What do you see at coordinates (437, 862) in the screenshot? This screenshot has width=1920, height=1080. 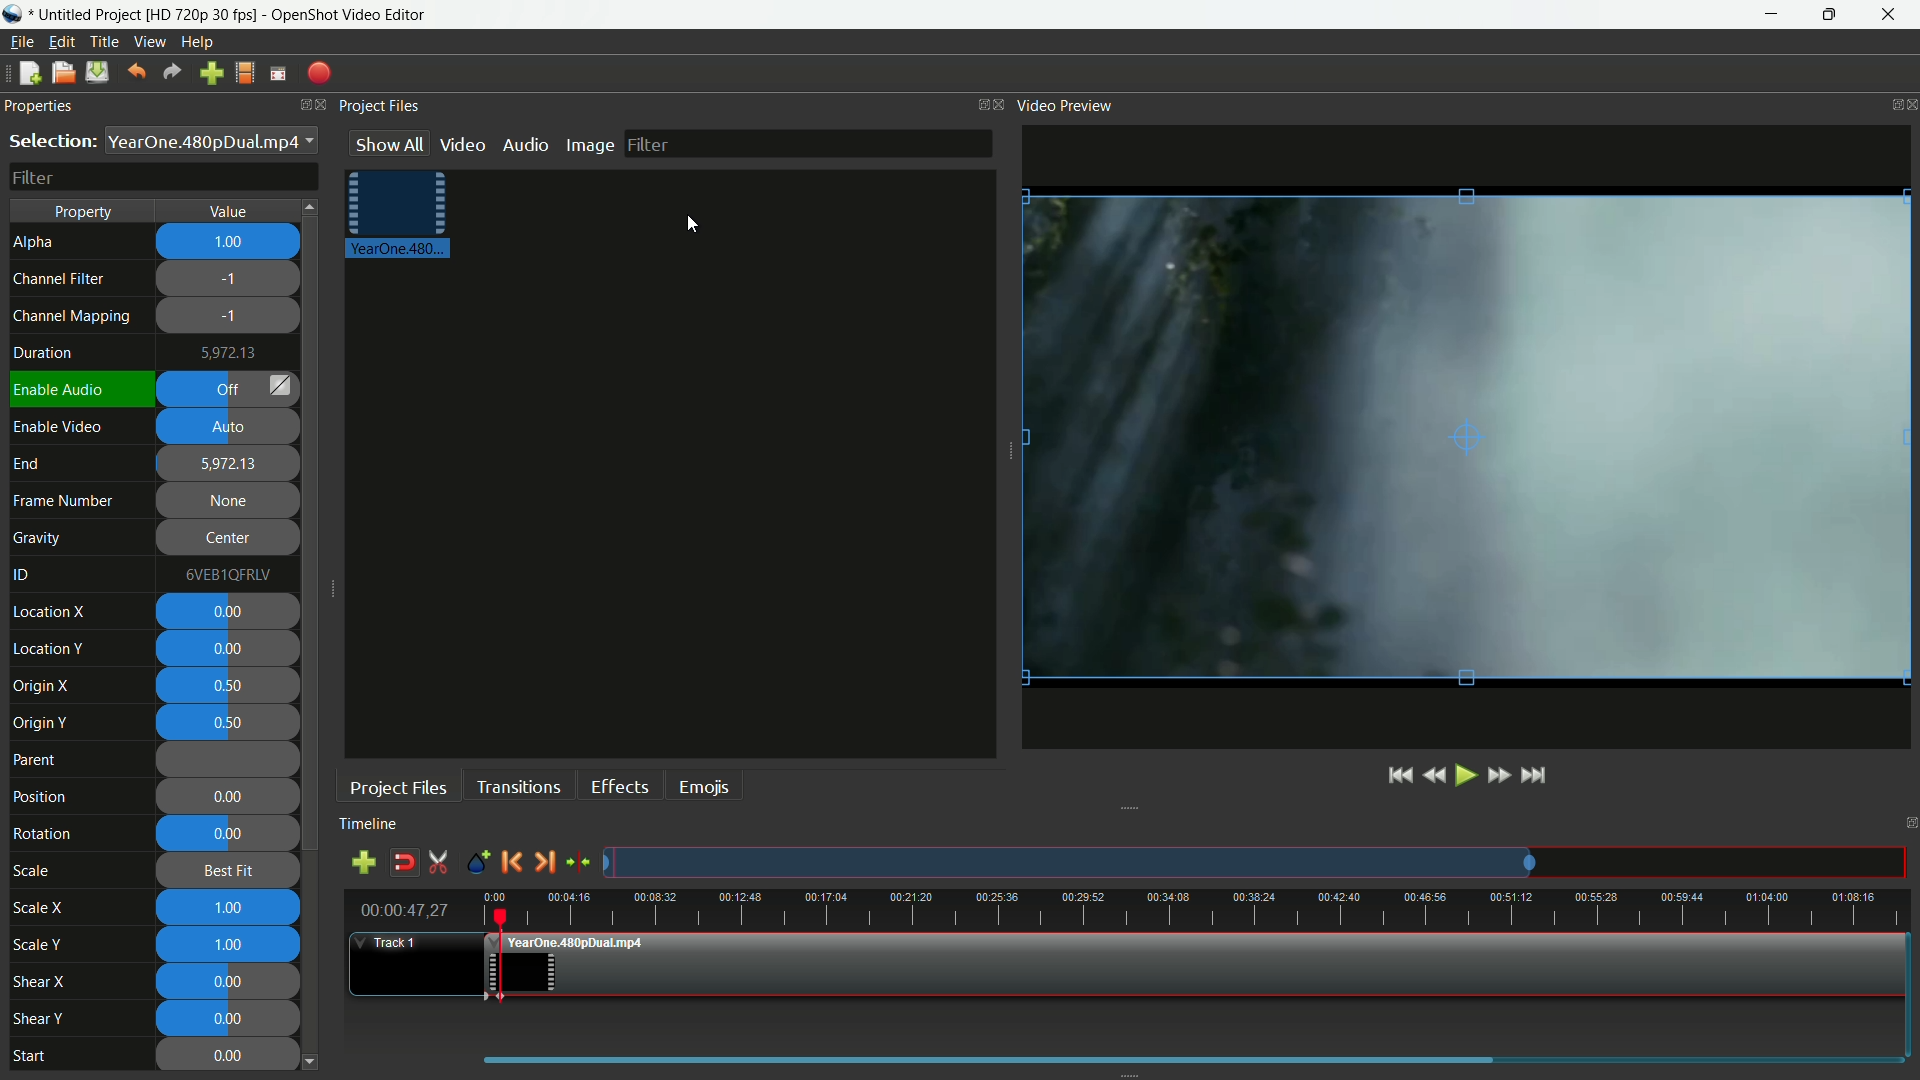 I see `enable razor` at bounding box center [437, 862].